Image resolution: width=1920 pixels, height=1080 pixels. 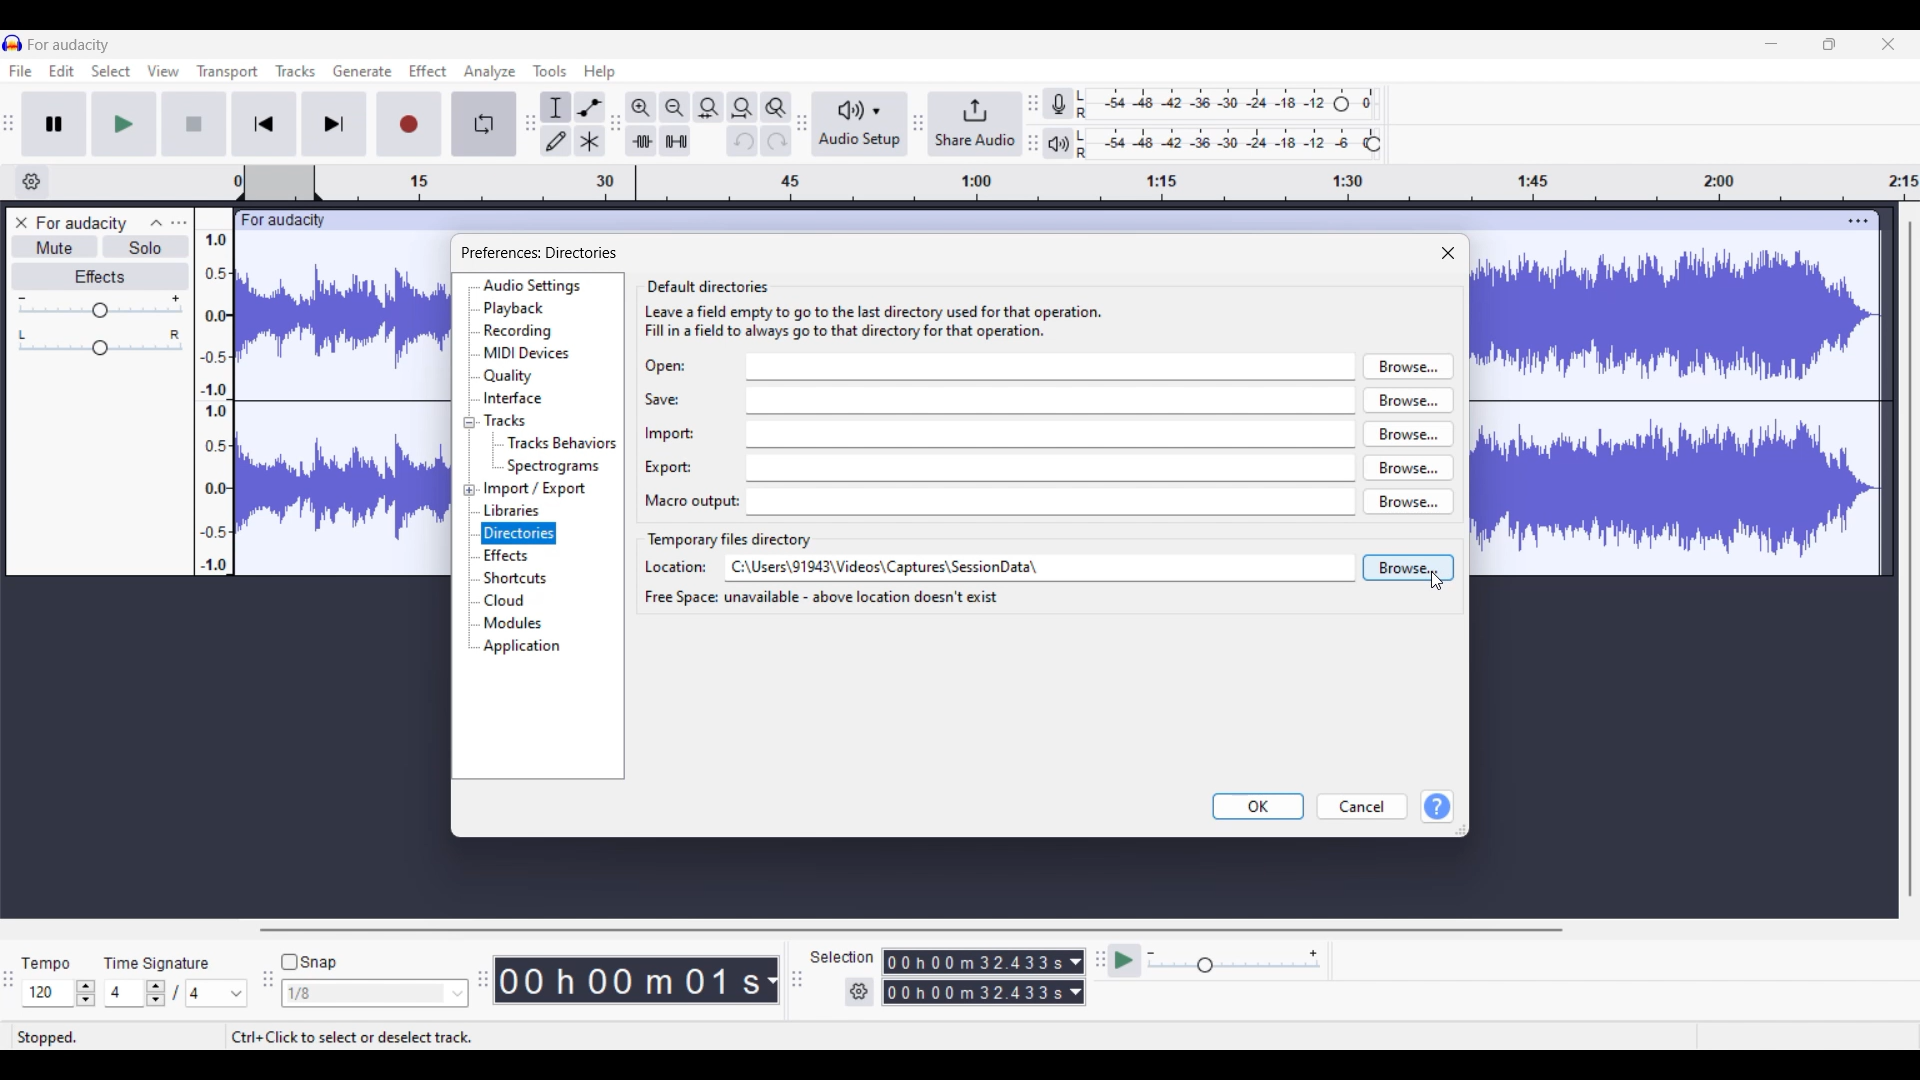 What do you see at coordinates (157, 963) in the screenshot?
I see `Indicates time signature settings` at bounding box center [157, 963].